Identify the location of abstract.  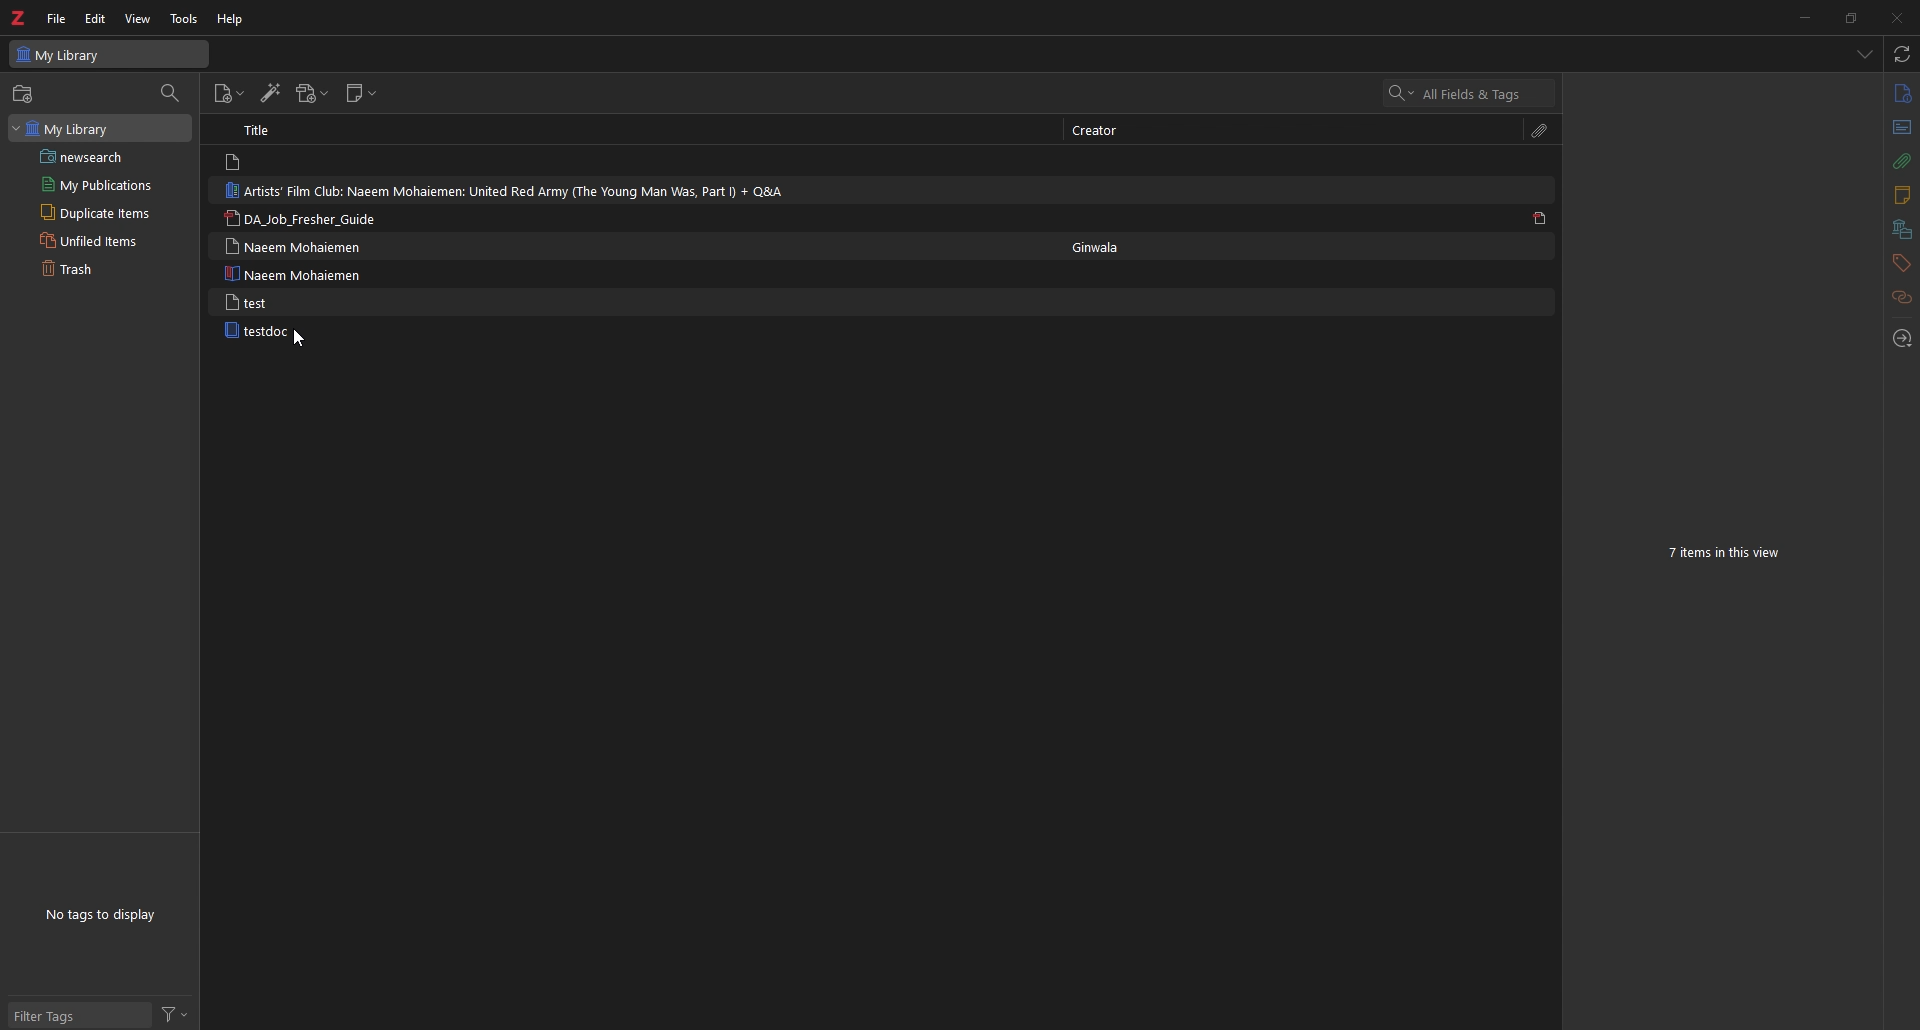
(1900, 126).